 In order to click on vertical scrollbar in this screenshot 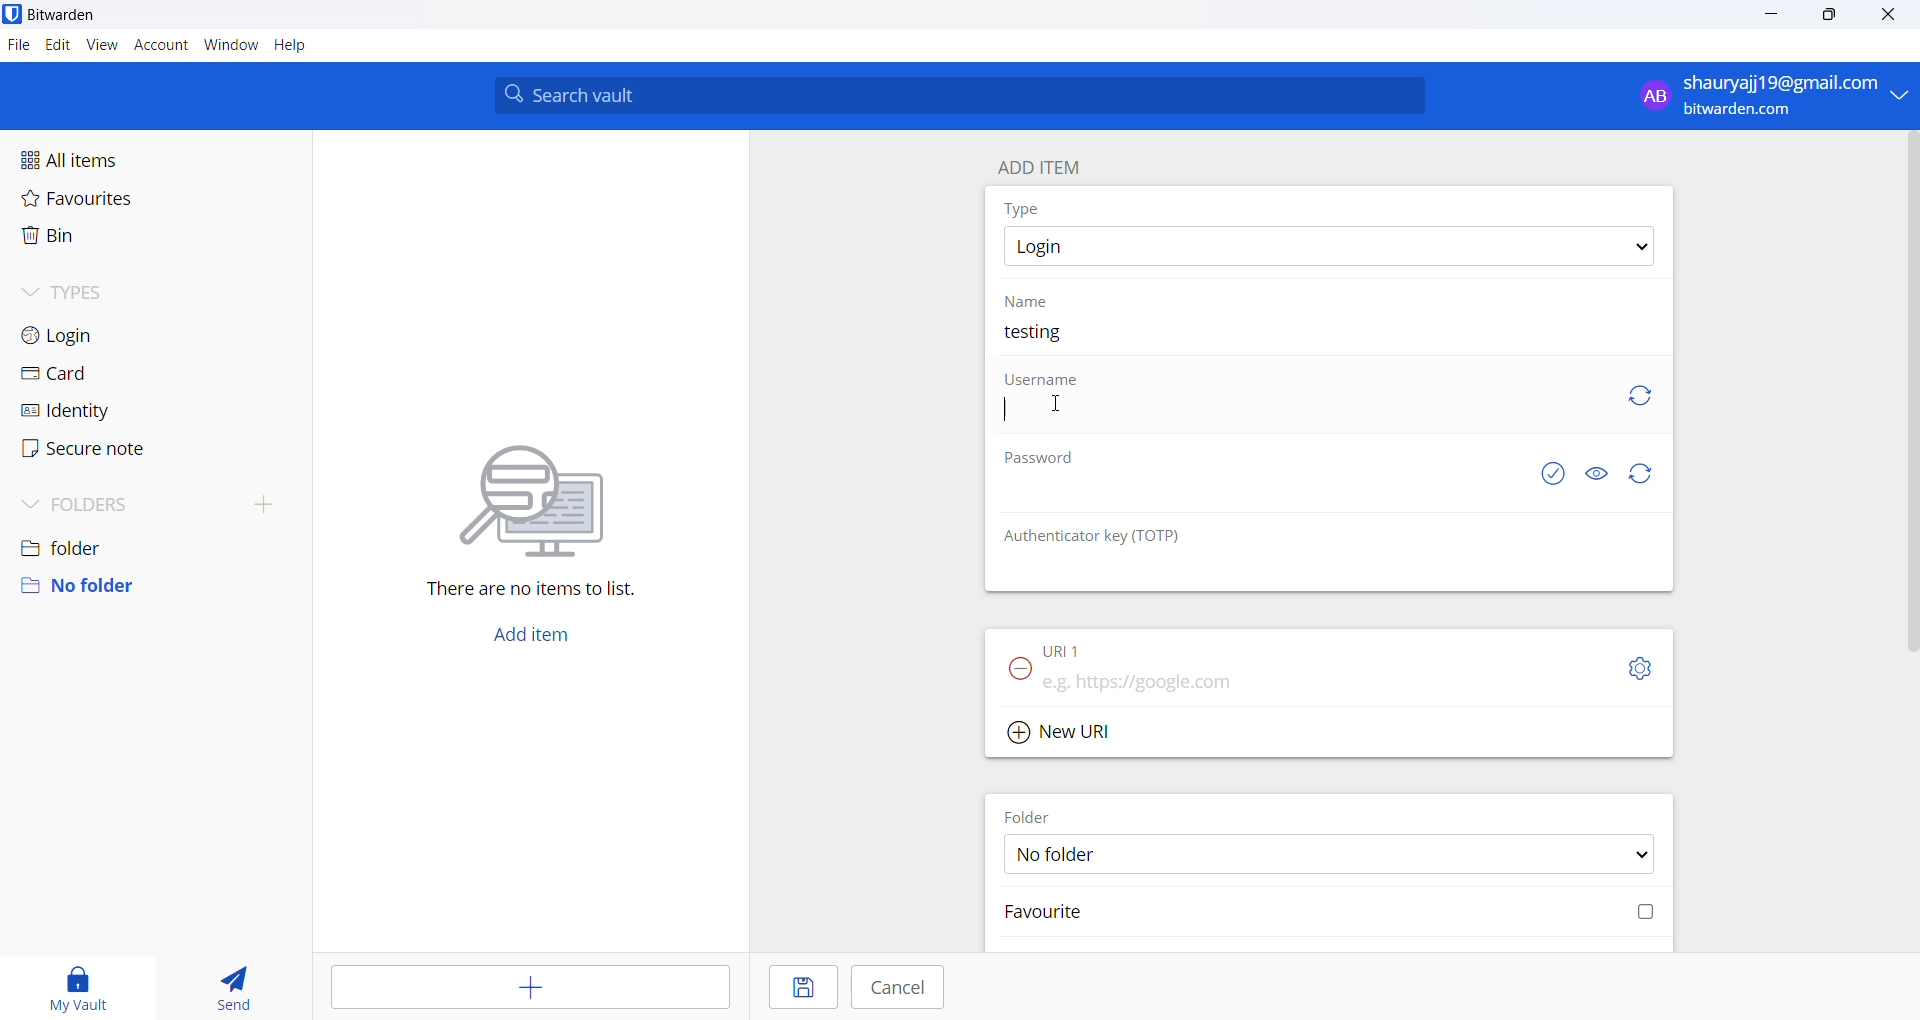, I will do `click(1908, 393)`.